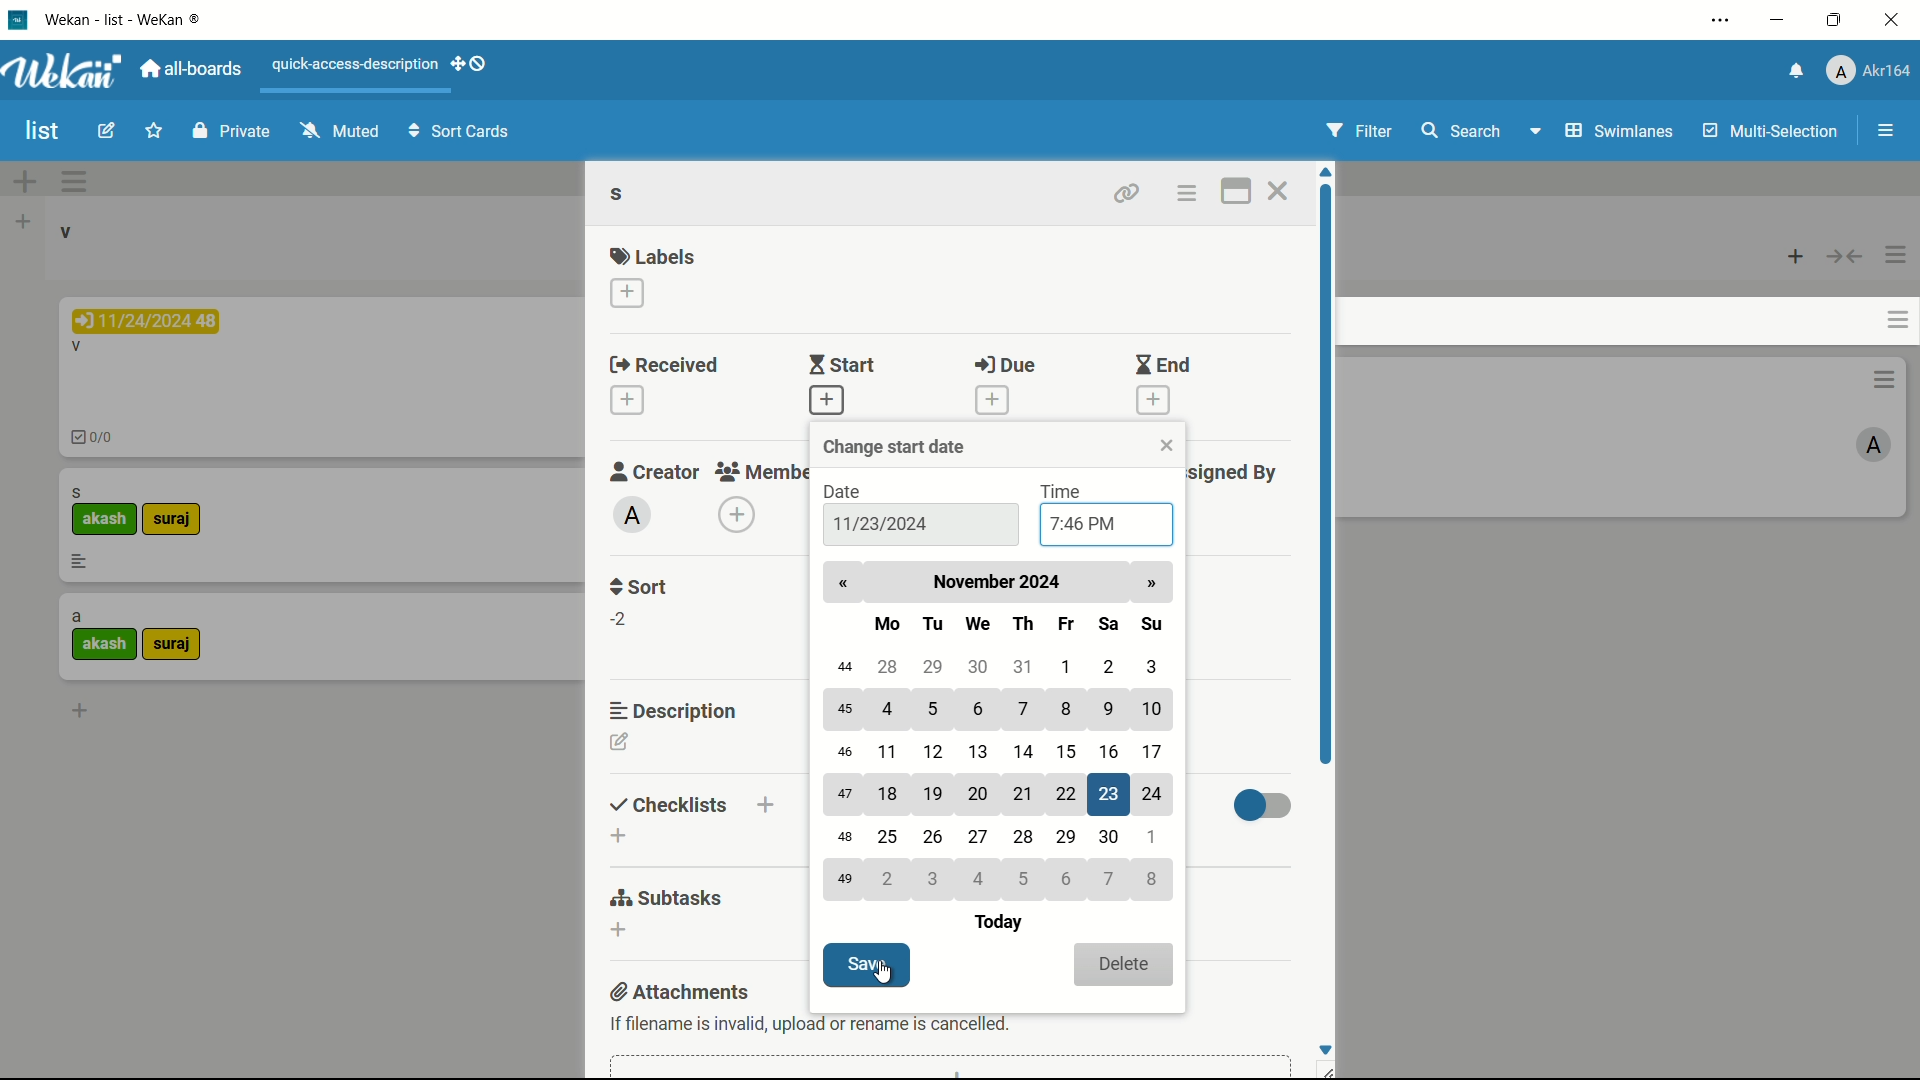 The height and width of the screenshot is (1080, 1920). What do you see at coordinates (43, 132) in the screenshot?
I see `board name` at bounding box center [43, 132].